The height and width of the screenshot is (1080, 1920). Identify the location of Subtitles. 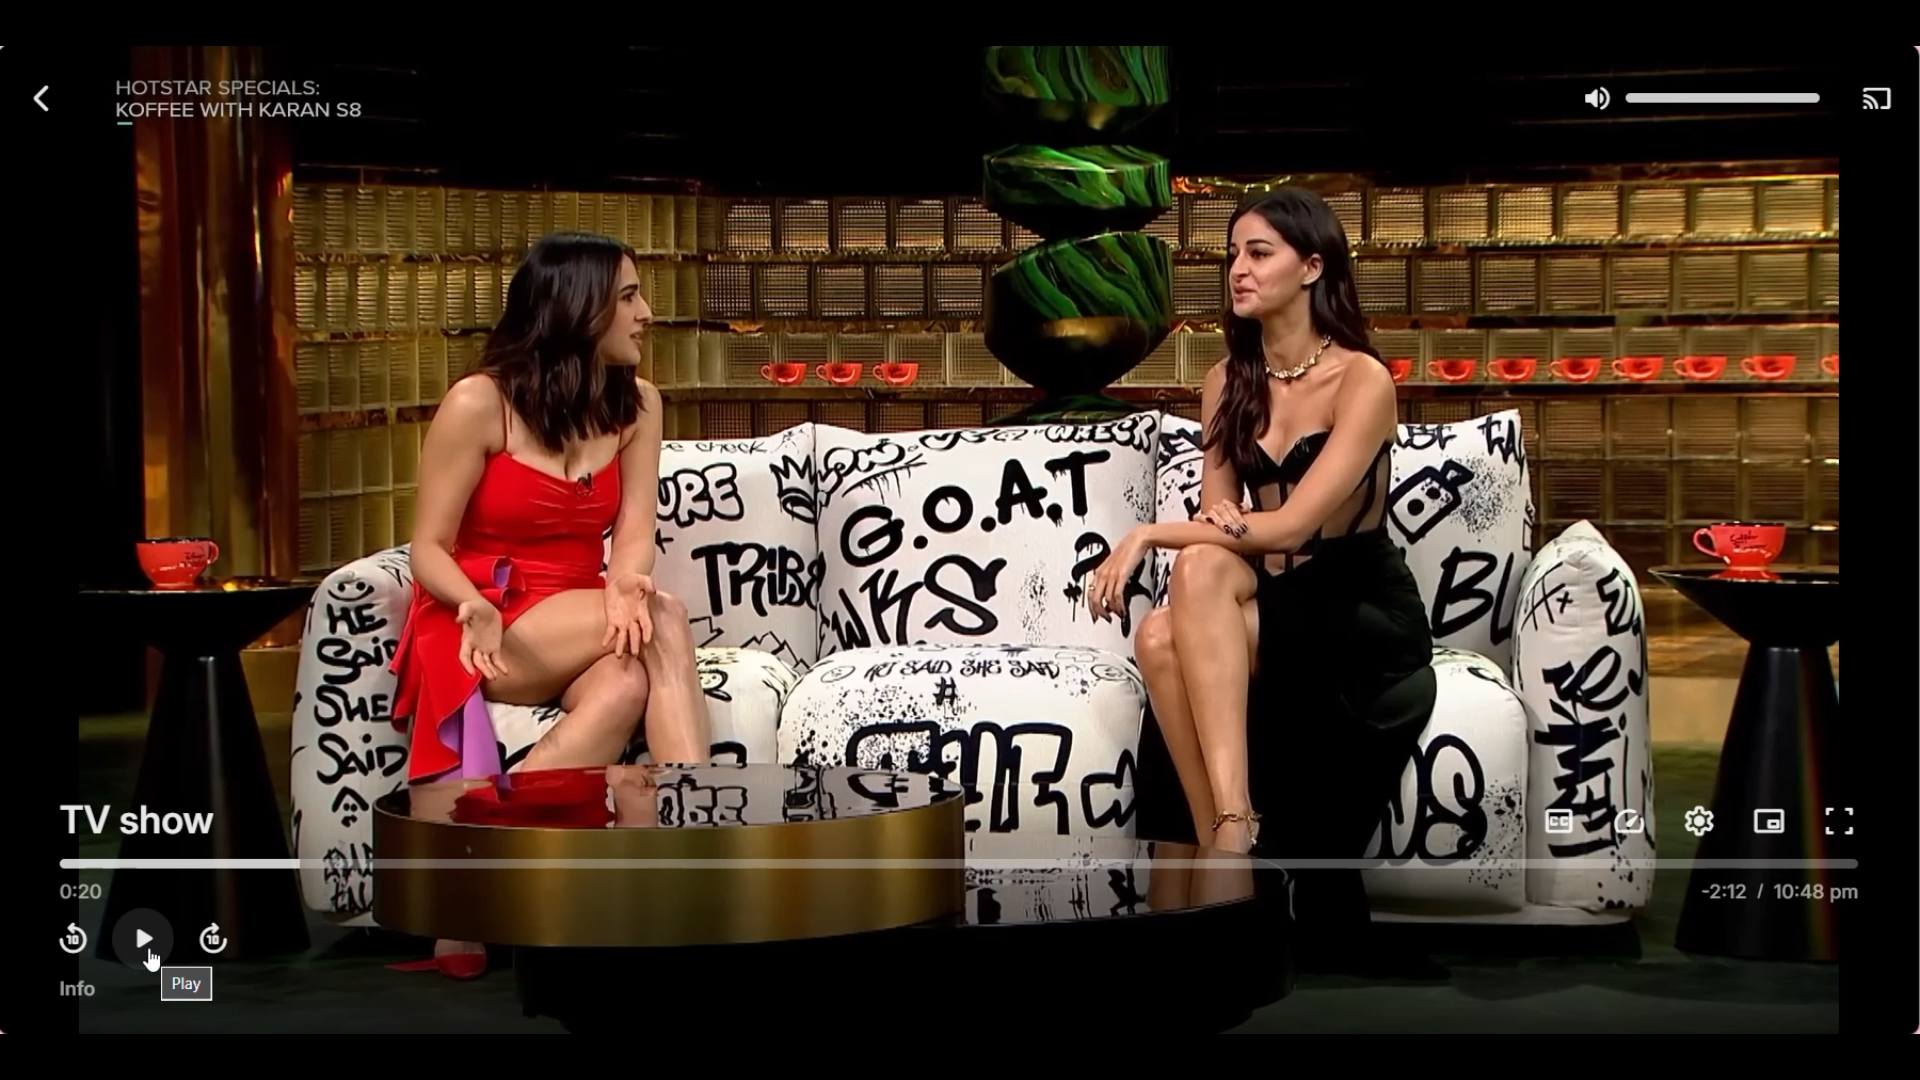
(1560, 821).